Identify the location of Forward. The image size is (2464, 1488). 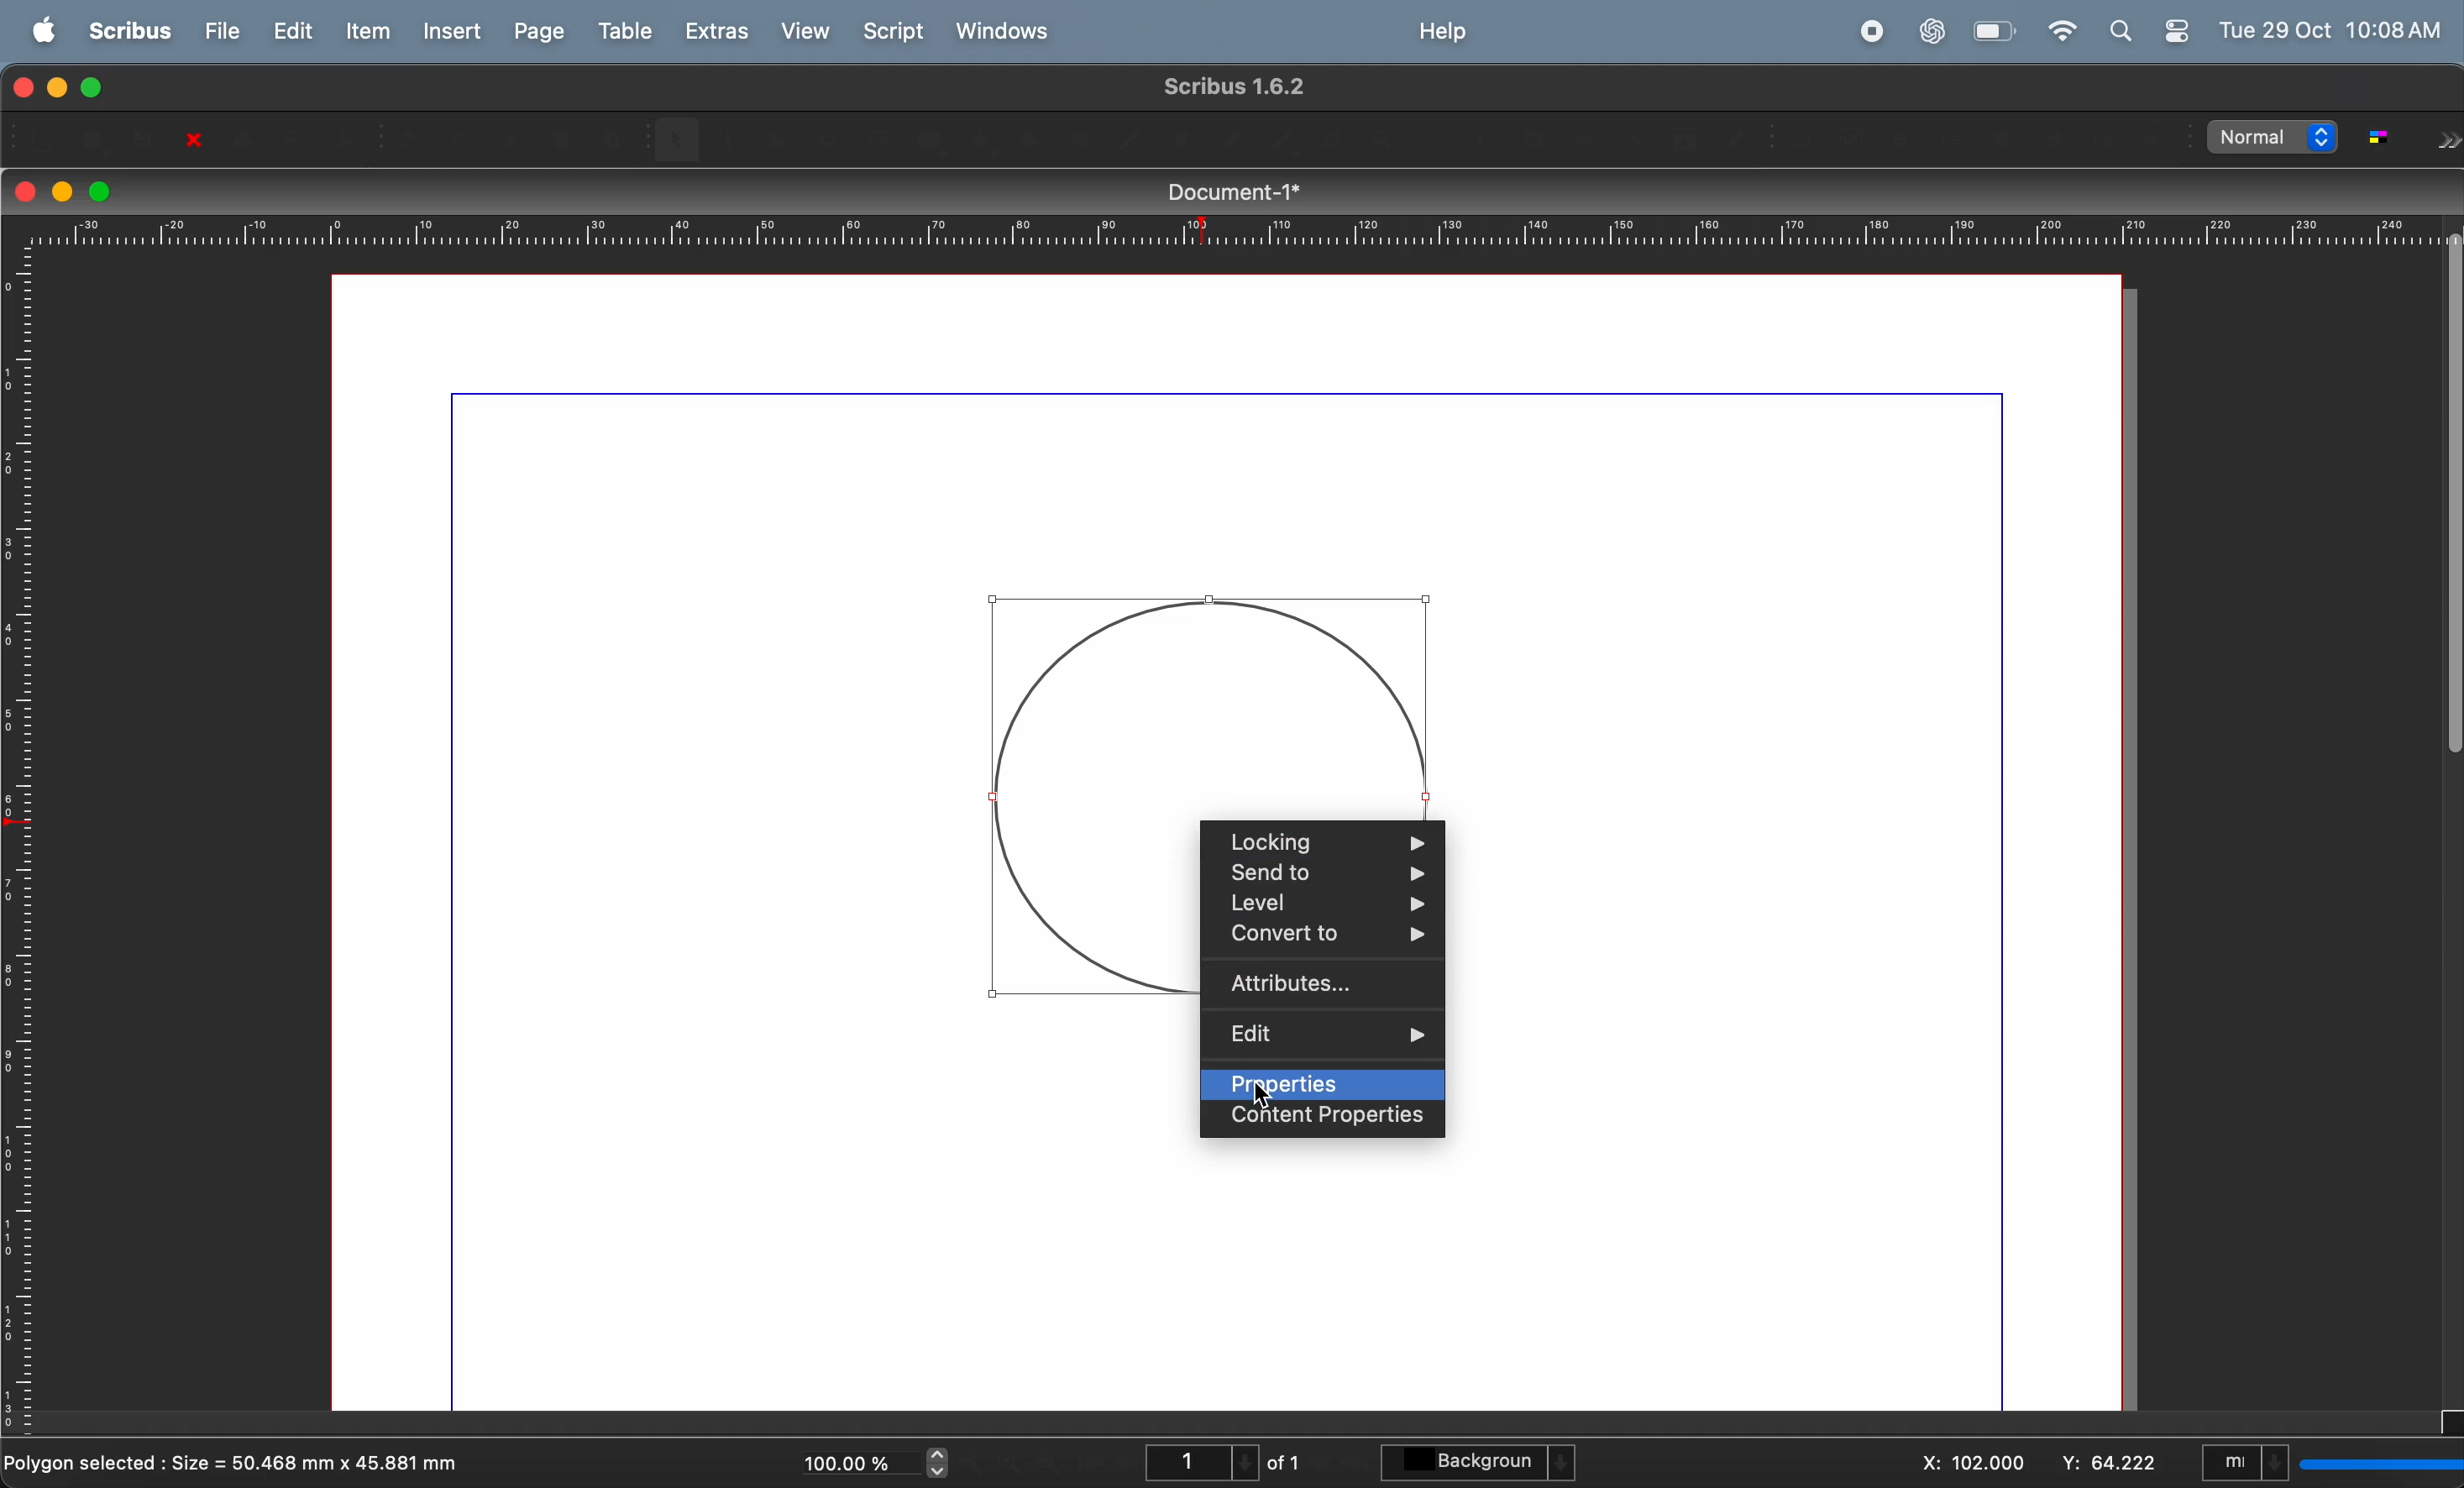
(2446, 139).